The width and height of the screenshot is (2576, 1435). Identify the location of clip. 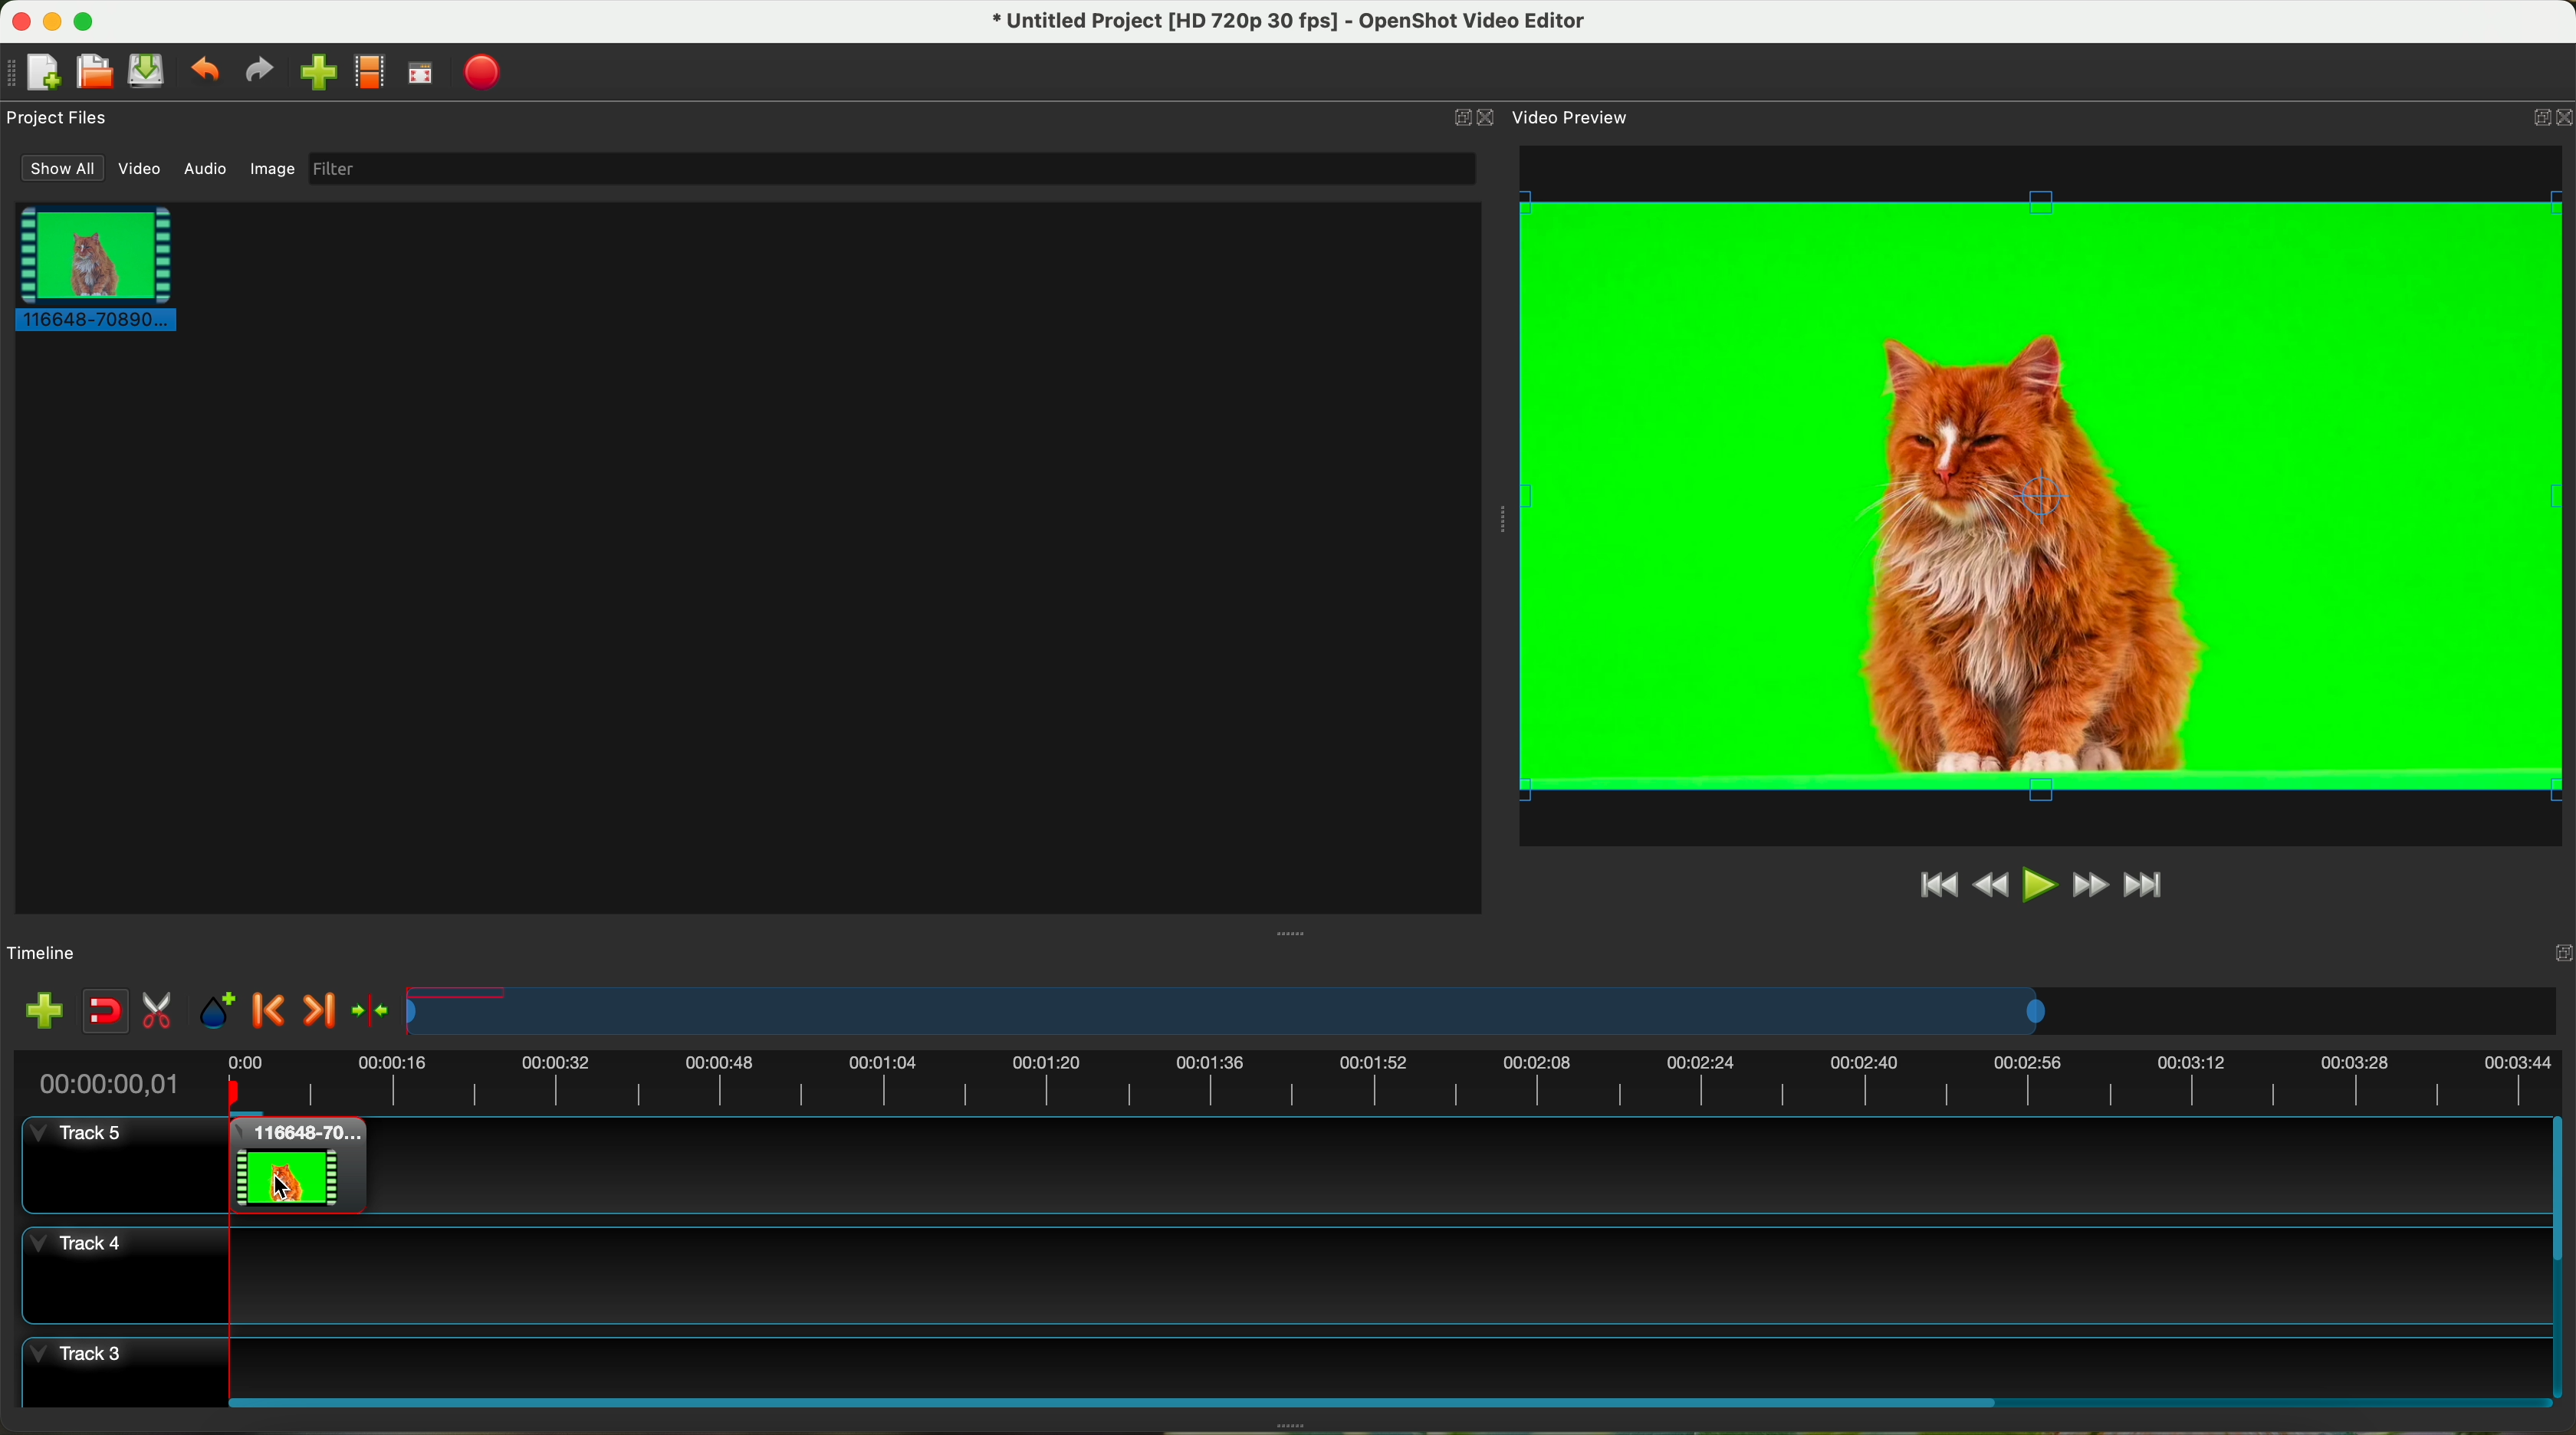
(90, 267).